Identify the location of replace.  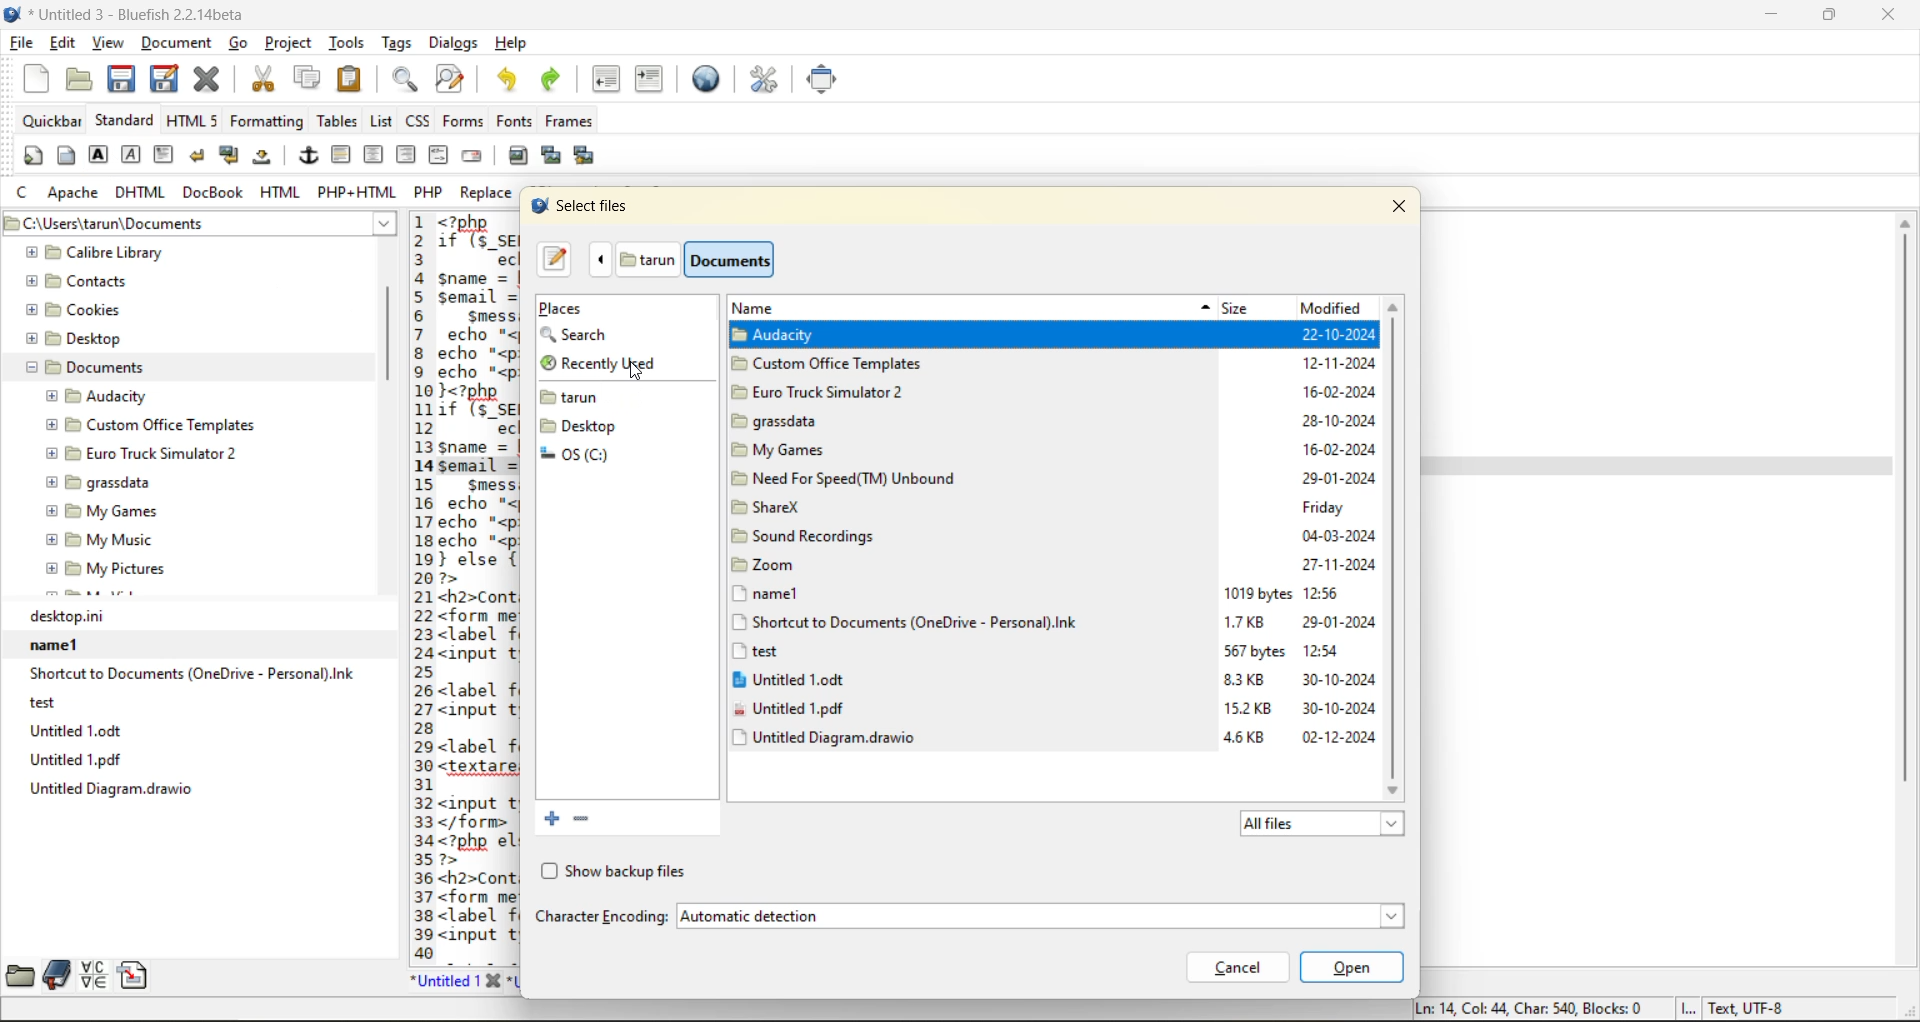
(489, 193).